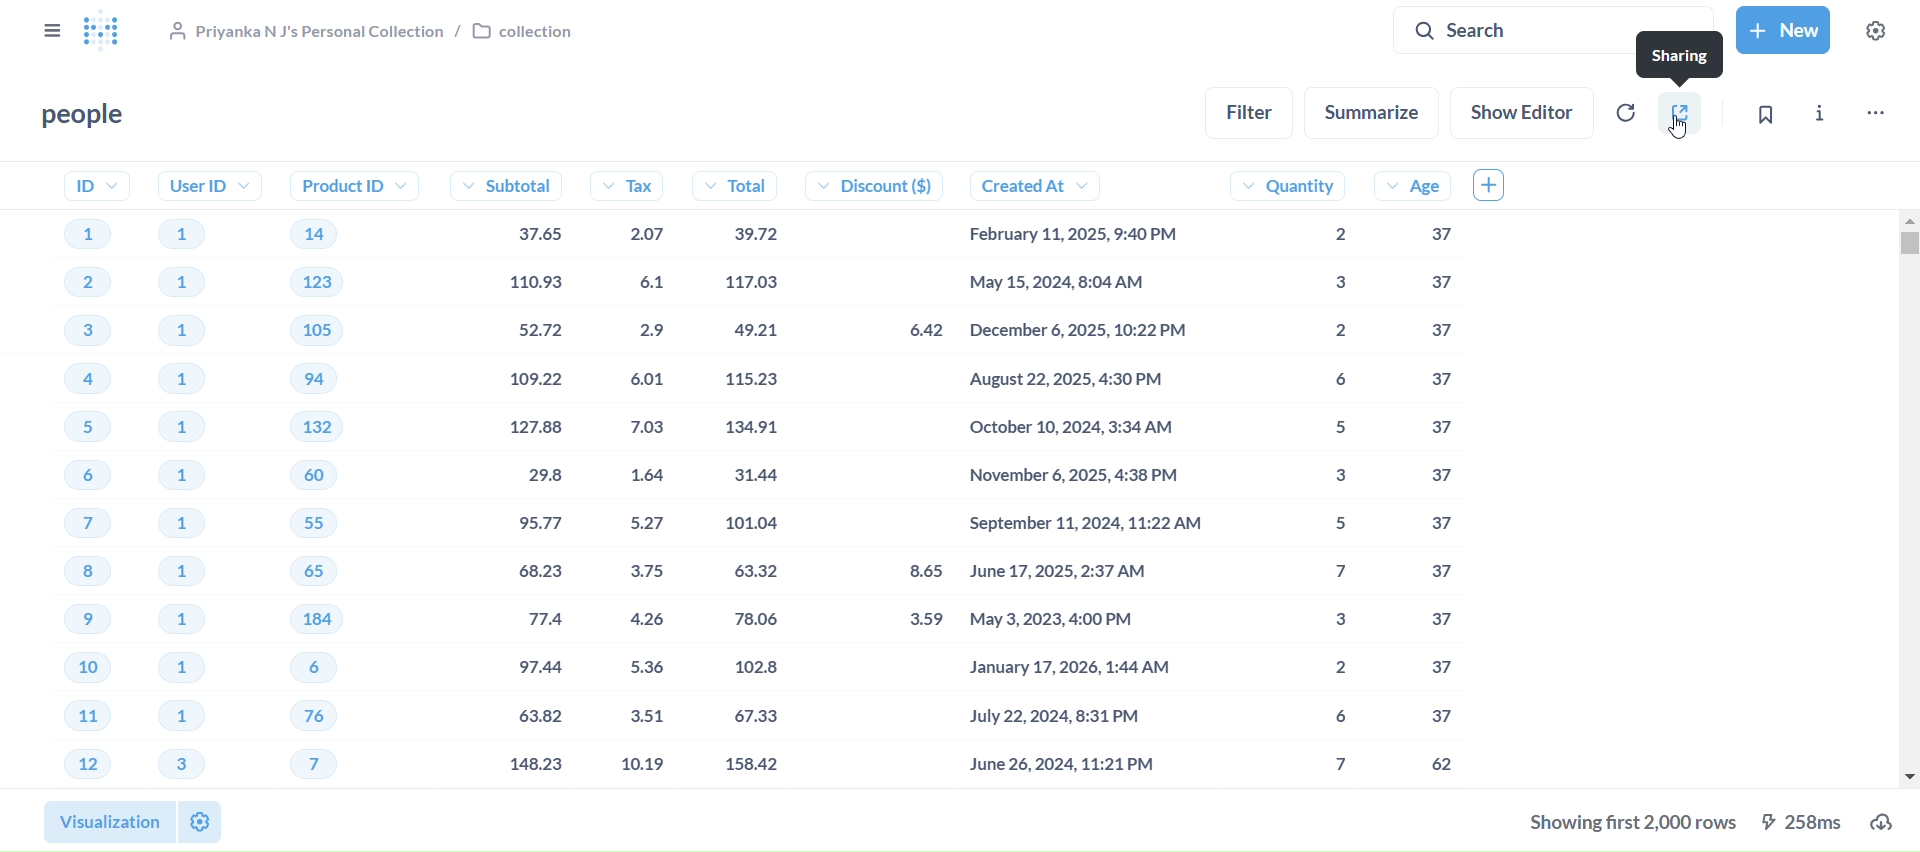 The width and height of the screenshot is (1920, 852). I want to click on auto-refresh, so click(1624, 112).